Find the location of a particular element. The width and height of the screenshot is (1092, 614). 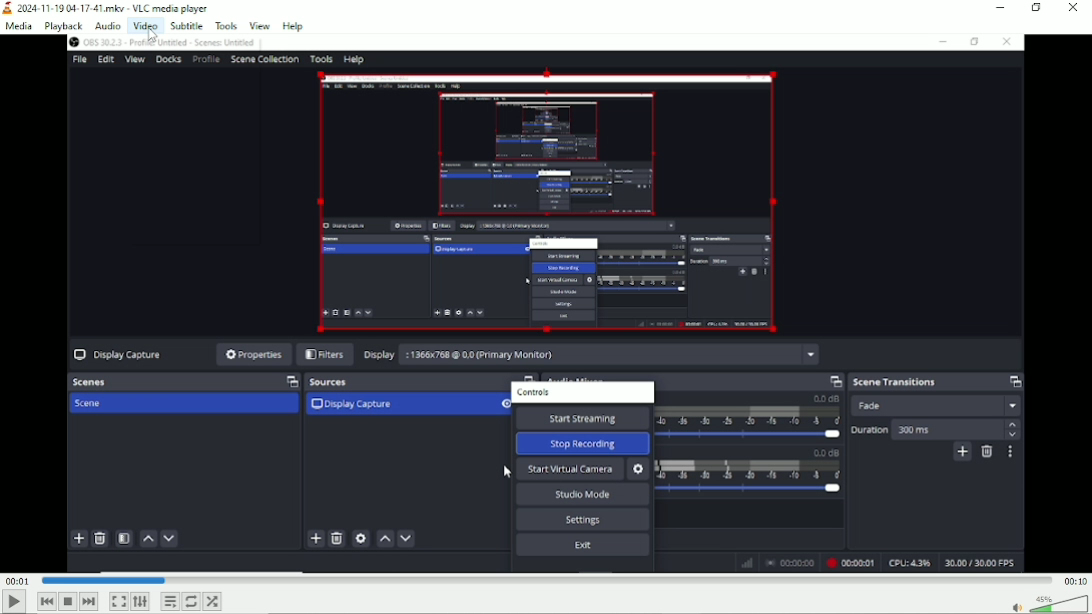

Stop playlist is located at coordinates (70, 602).